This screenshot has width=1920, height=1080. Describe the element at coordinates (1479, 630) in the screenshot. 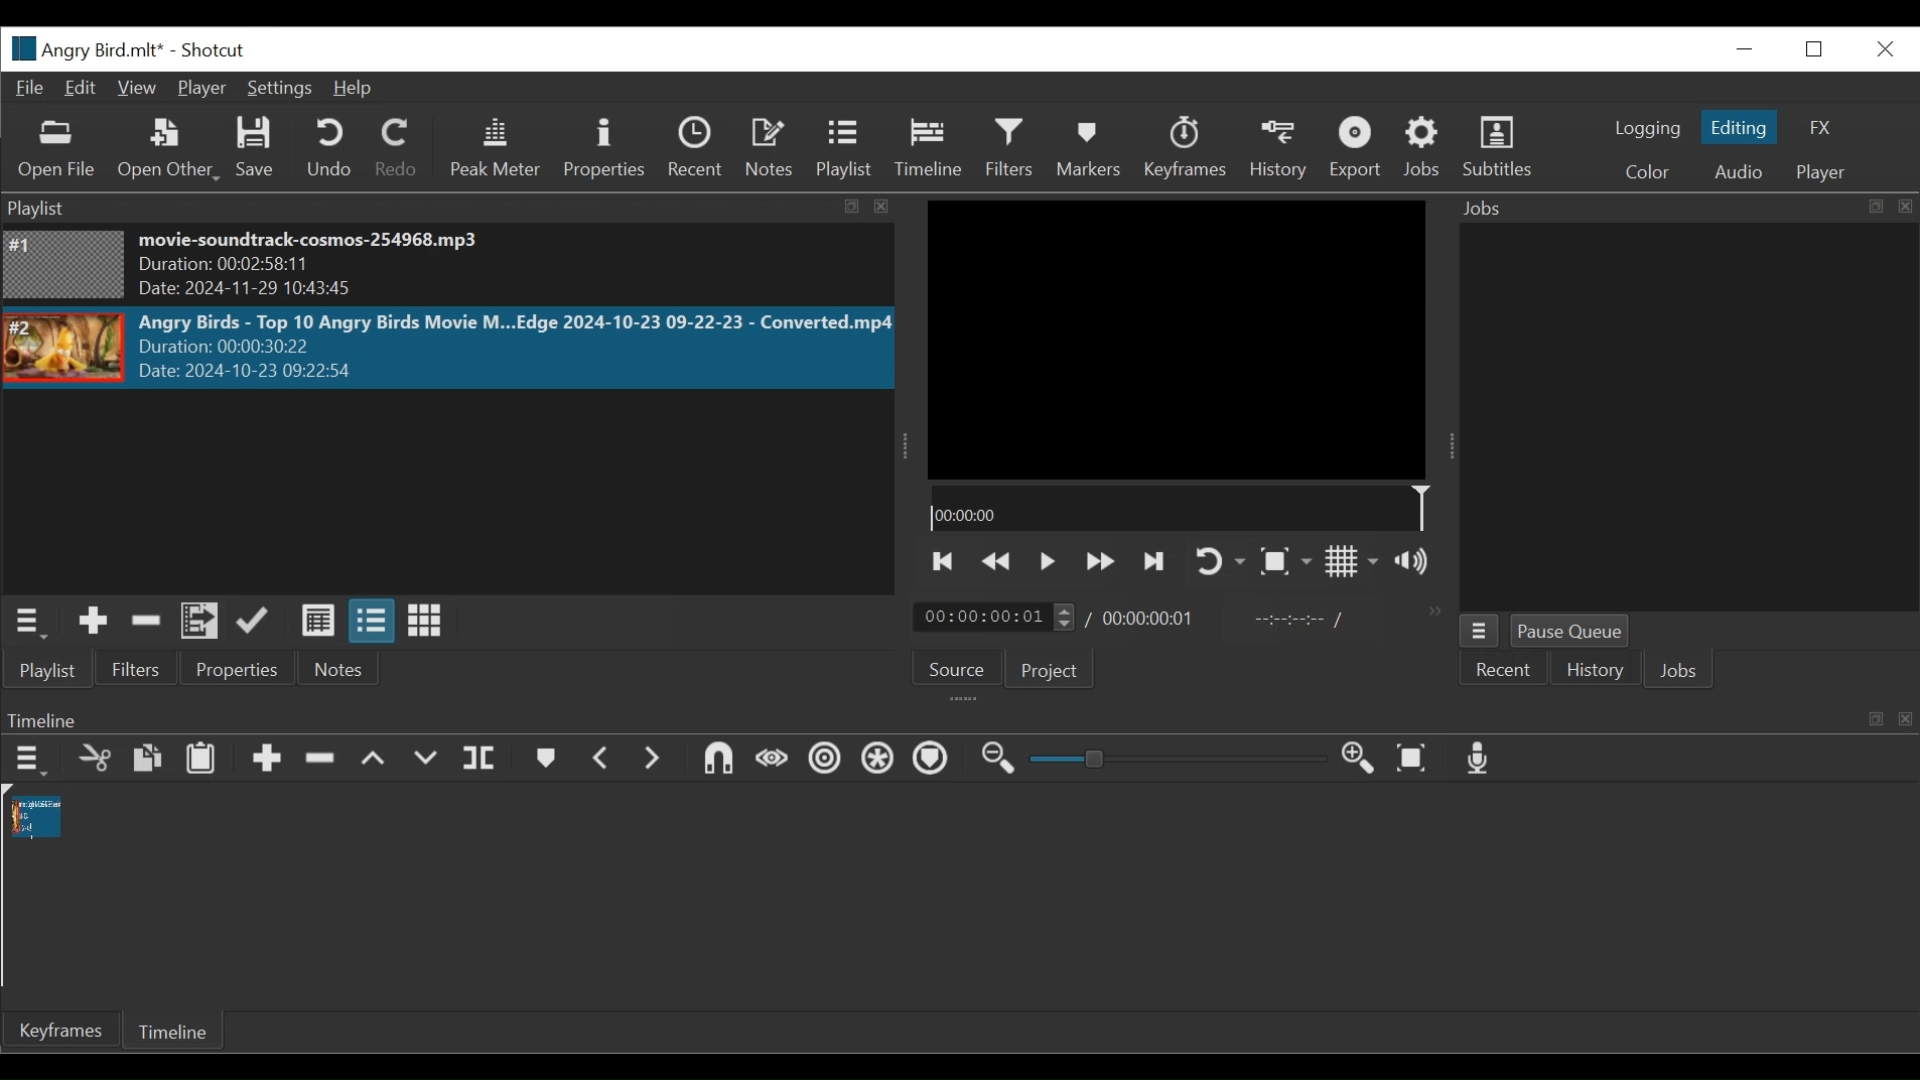

I see `Jobs Menu` at that location.